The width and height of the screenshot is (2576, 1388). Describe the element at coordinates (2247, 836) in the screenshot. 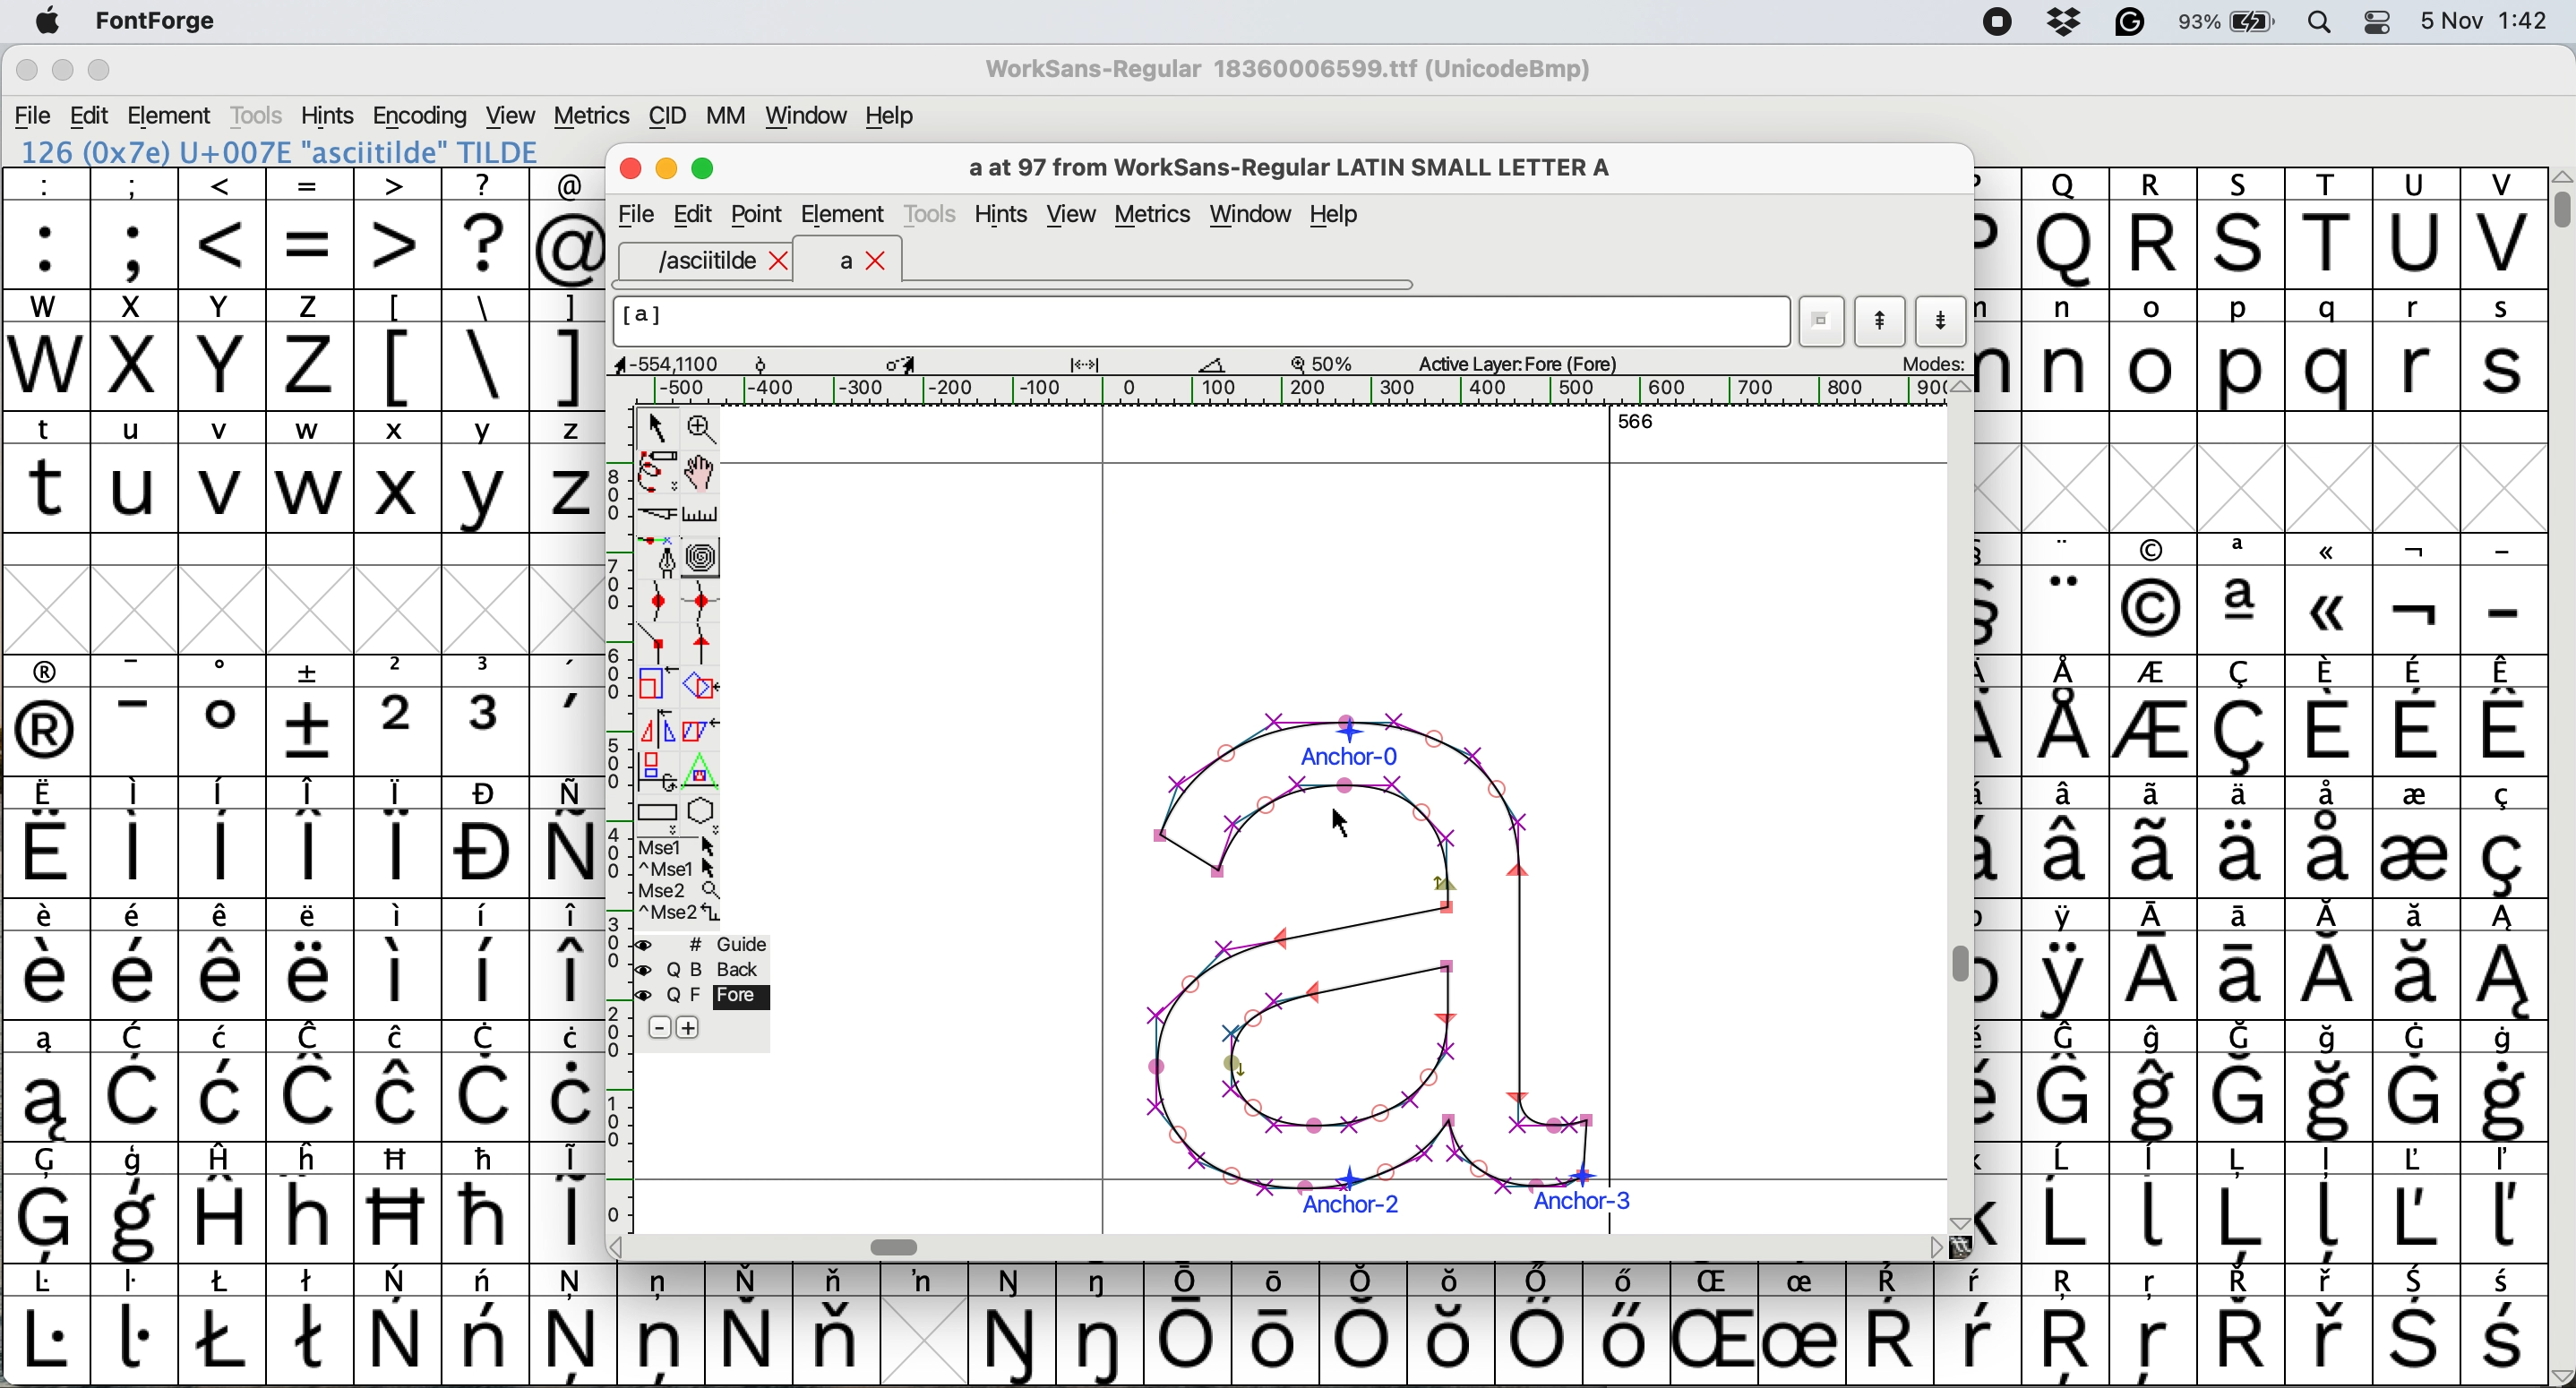

I see `symbol` at that location.